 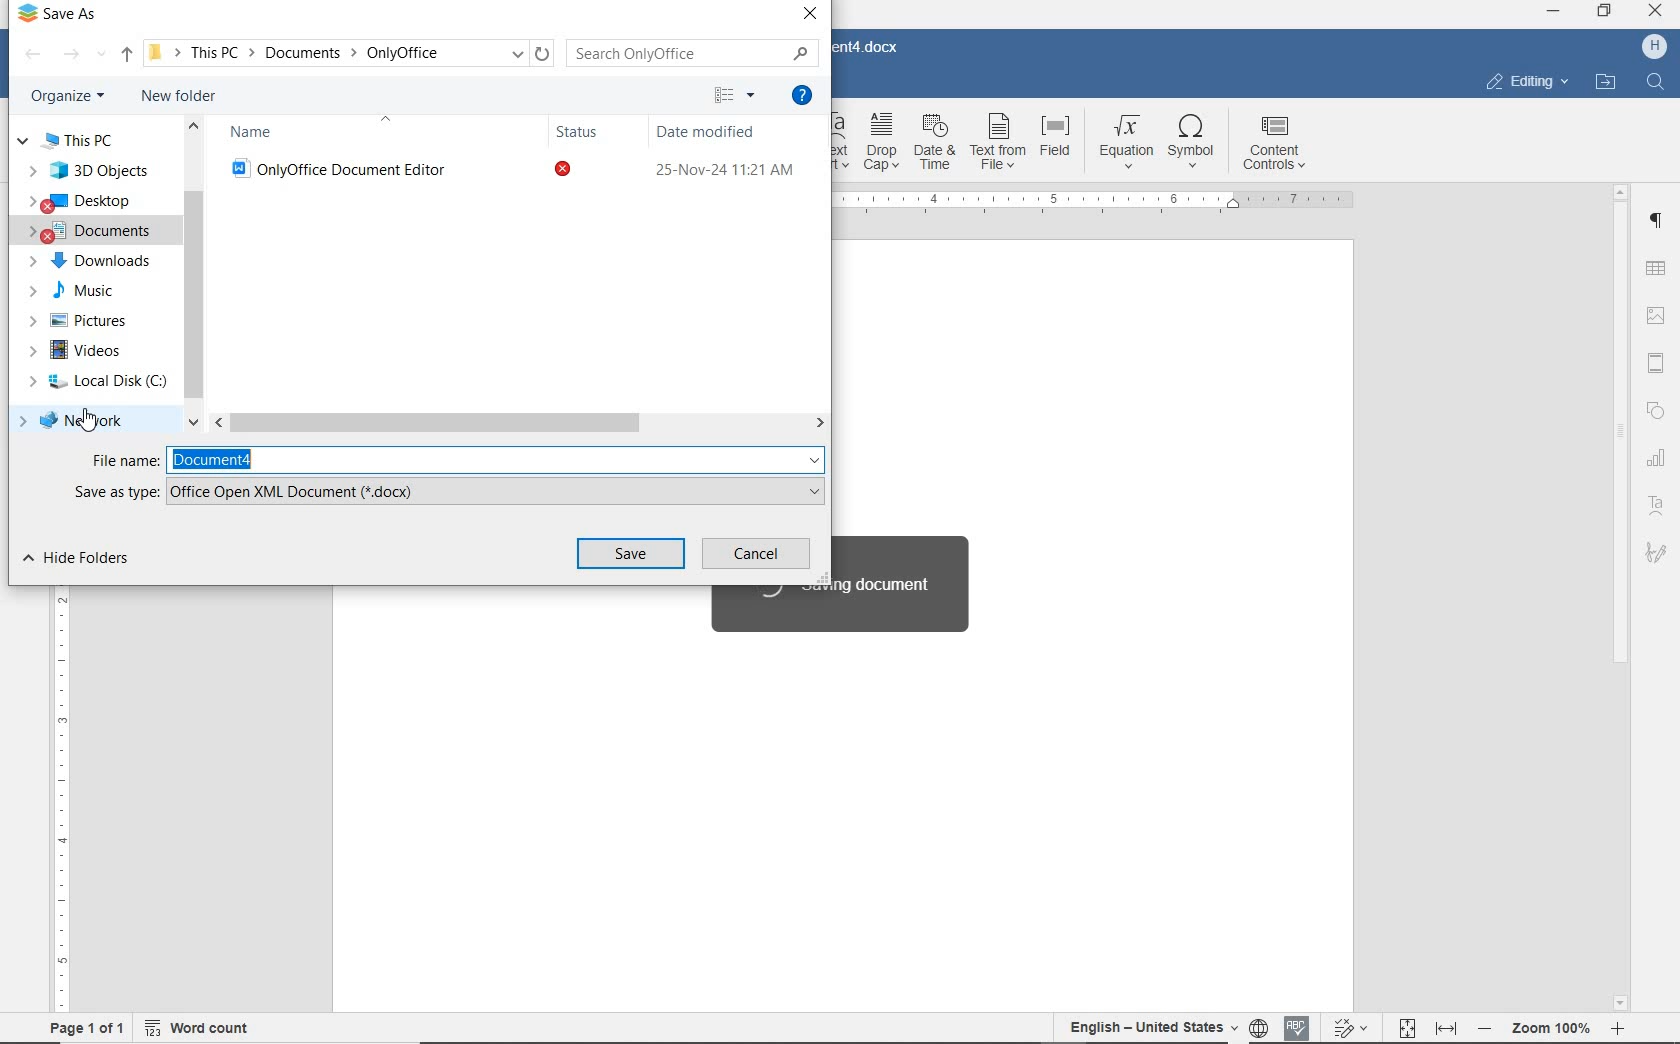 I want to click on MINIMIZE, so click(x=1553, y=12).